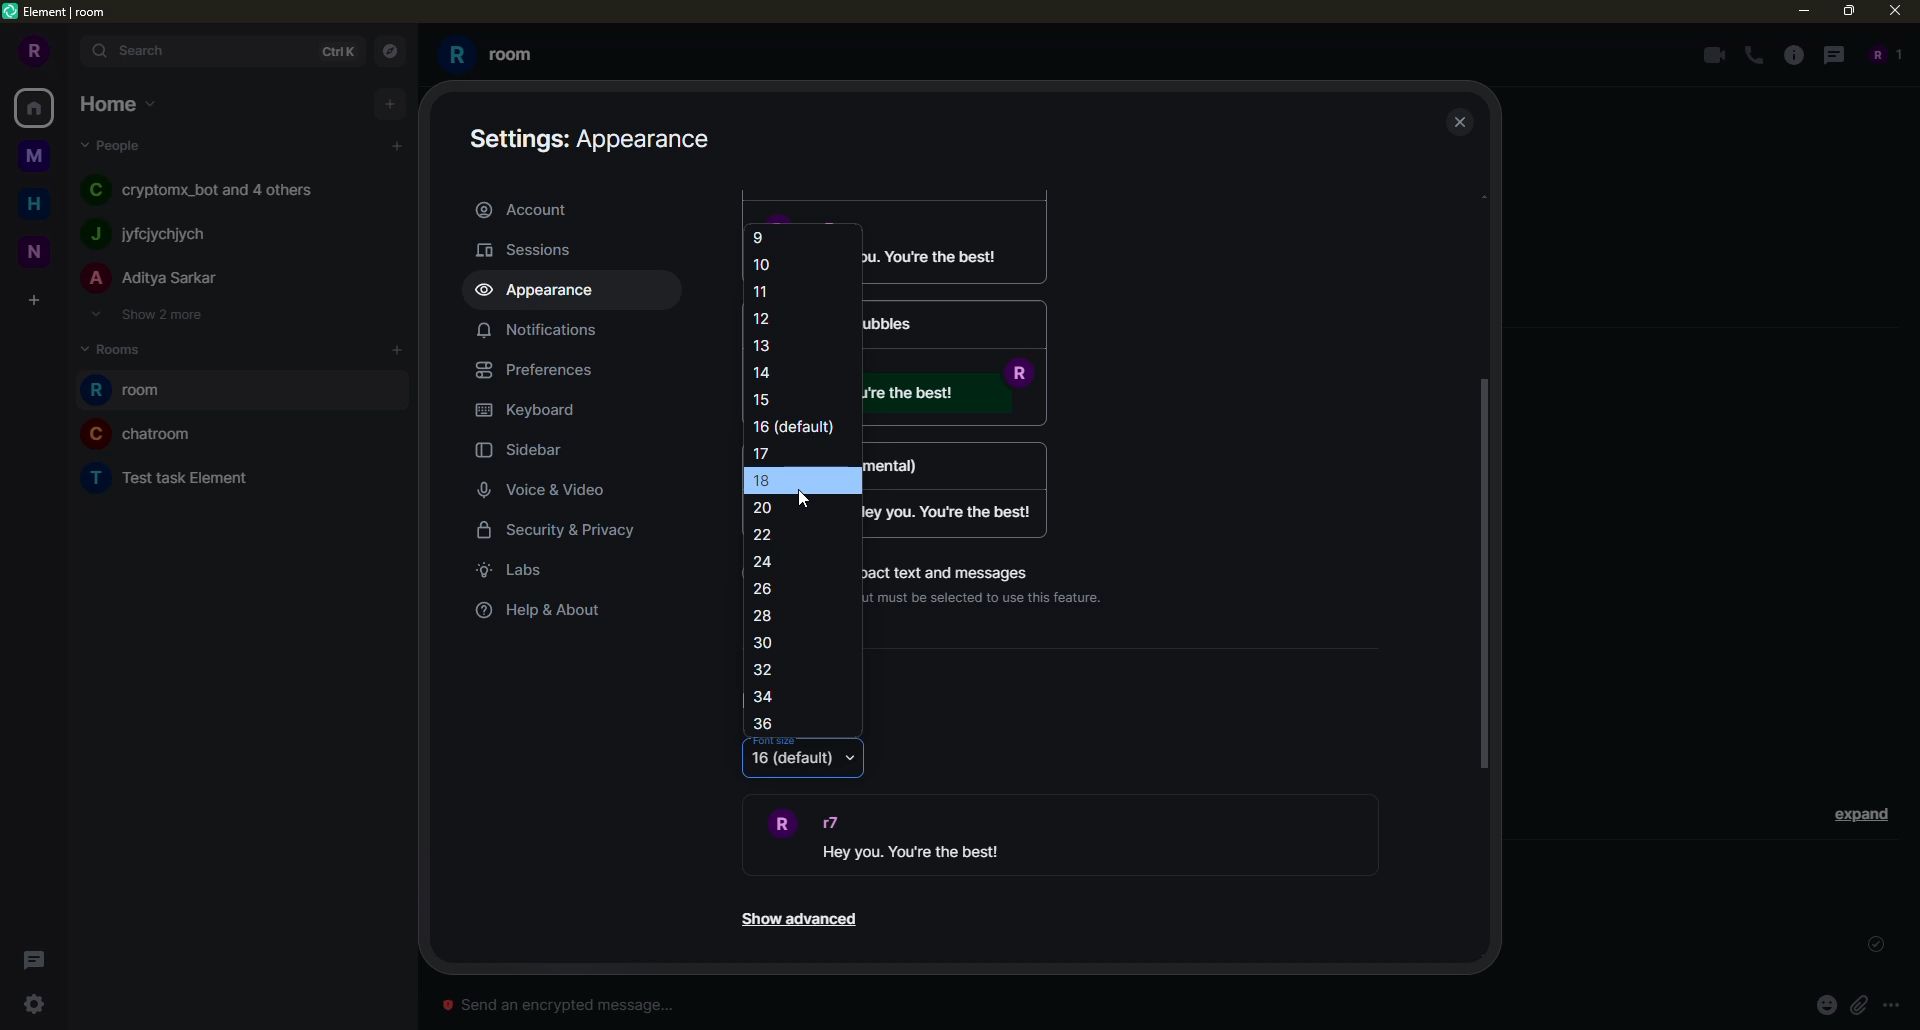 The height and width of the screenshot is (1030, 1920). What do you see at coordinates (34, 1004) in the screenshot?
I see `settings` at bounding box center [34, 1004].